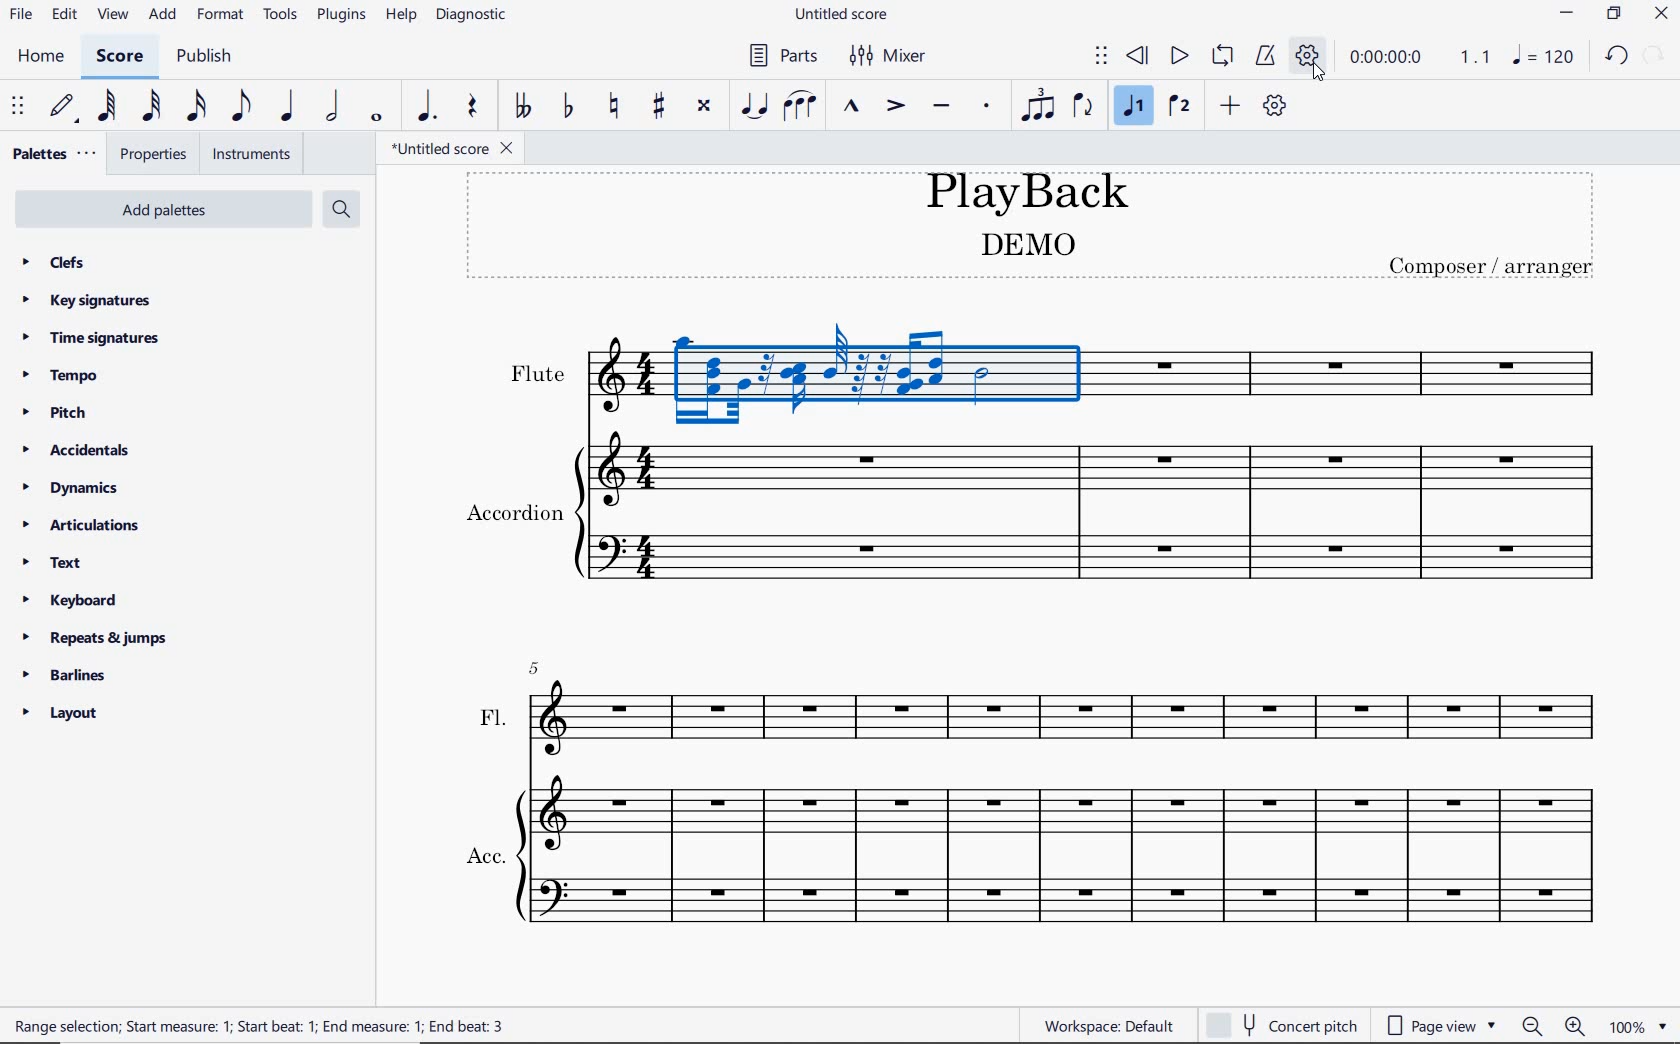 The image size is (1680, 1044). Describe the element at coordinates (333, 107) in the screenshot. I see `half note` at that location.